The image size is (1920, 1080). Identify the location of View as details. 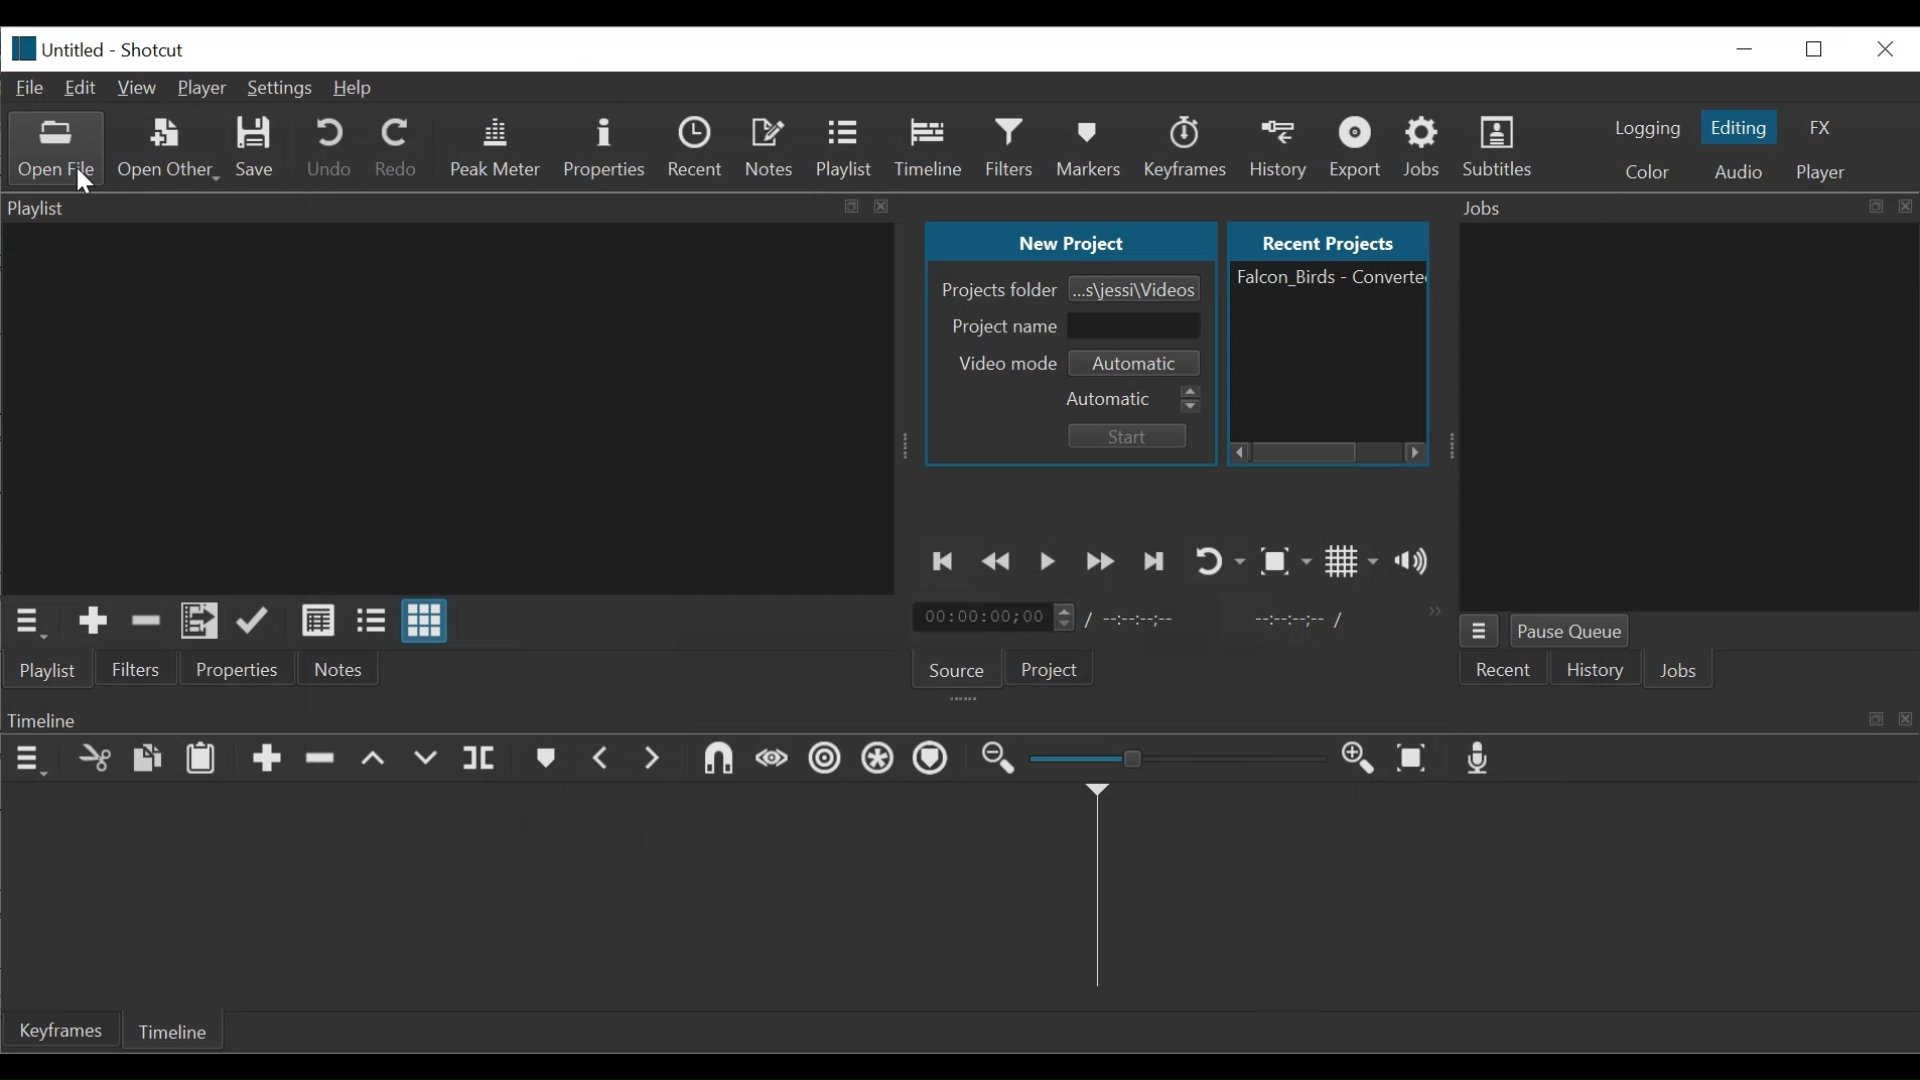
(320, 623).